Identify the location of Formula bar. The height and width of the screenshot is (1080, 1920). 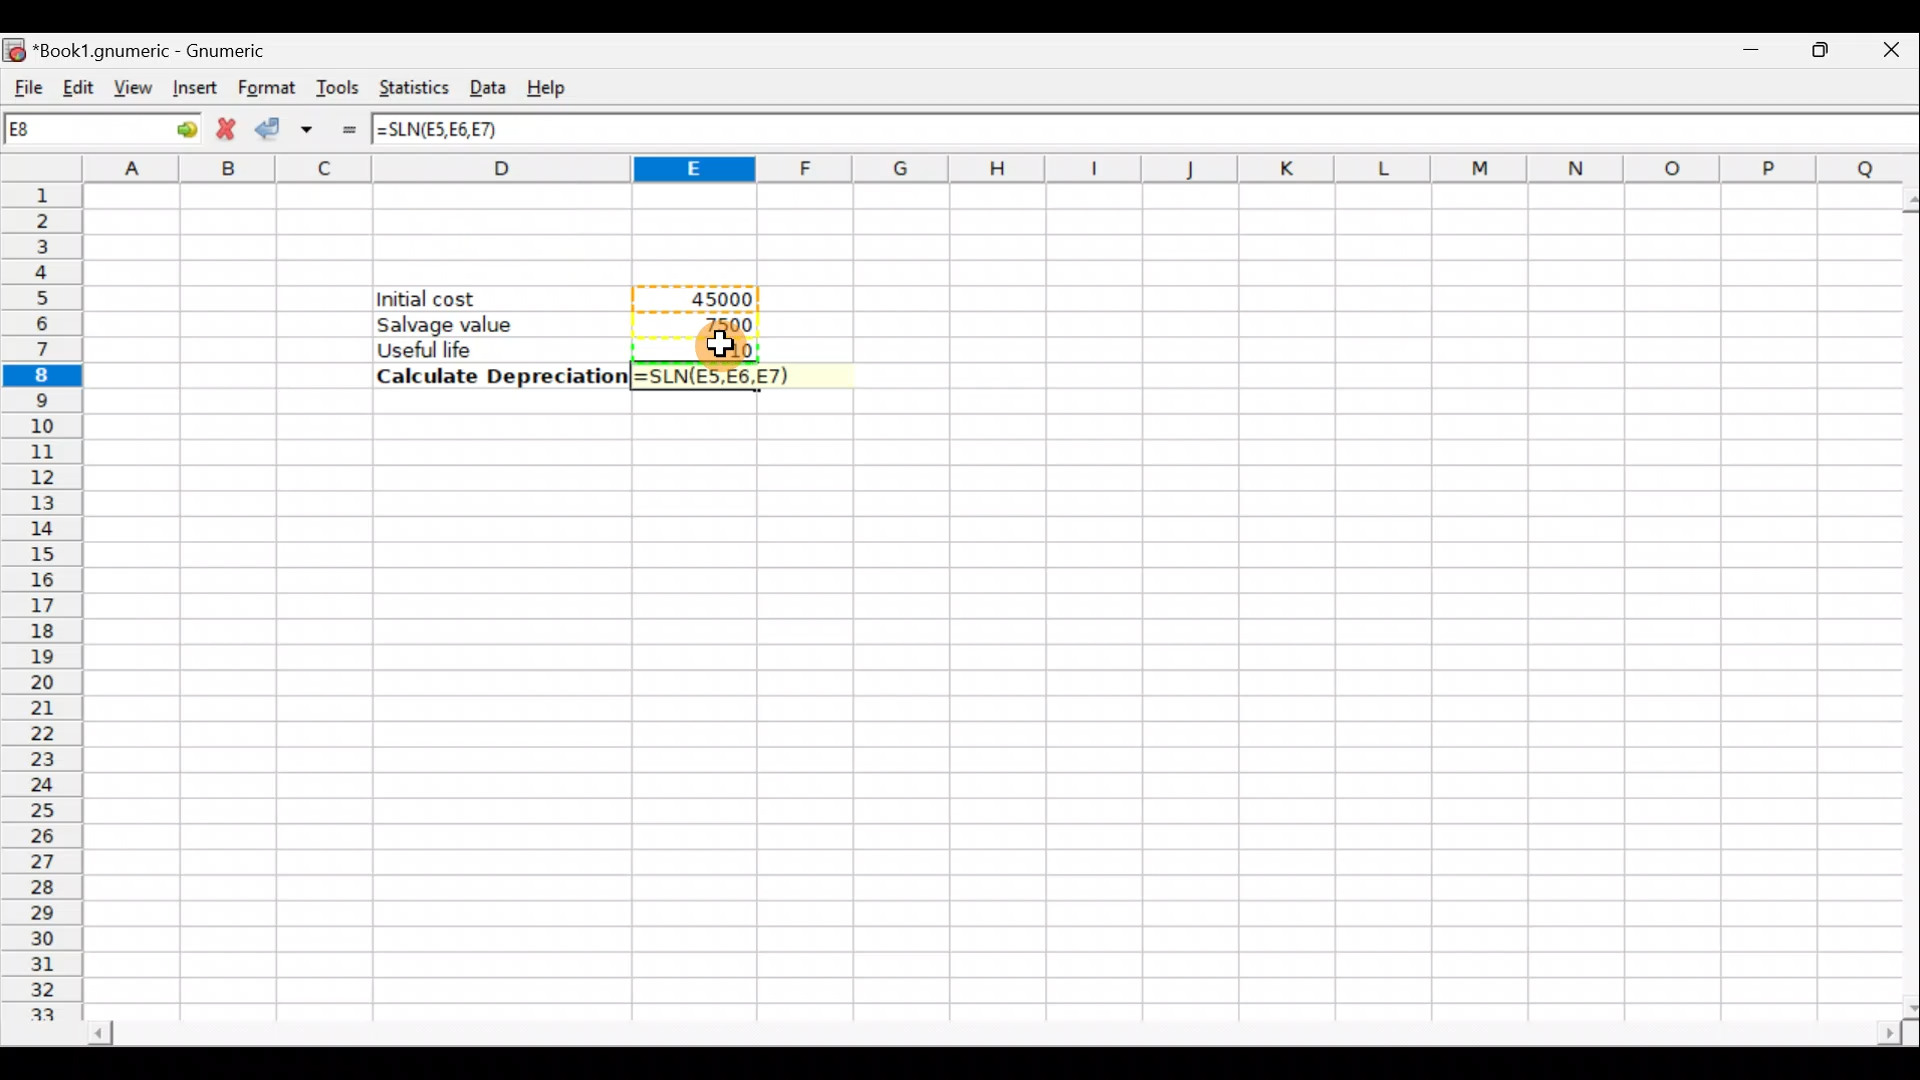
(1222, 132).